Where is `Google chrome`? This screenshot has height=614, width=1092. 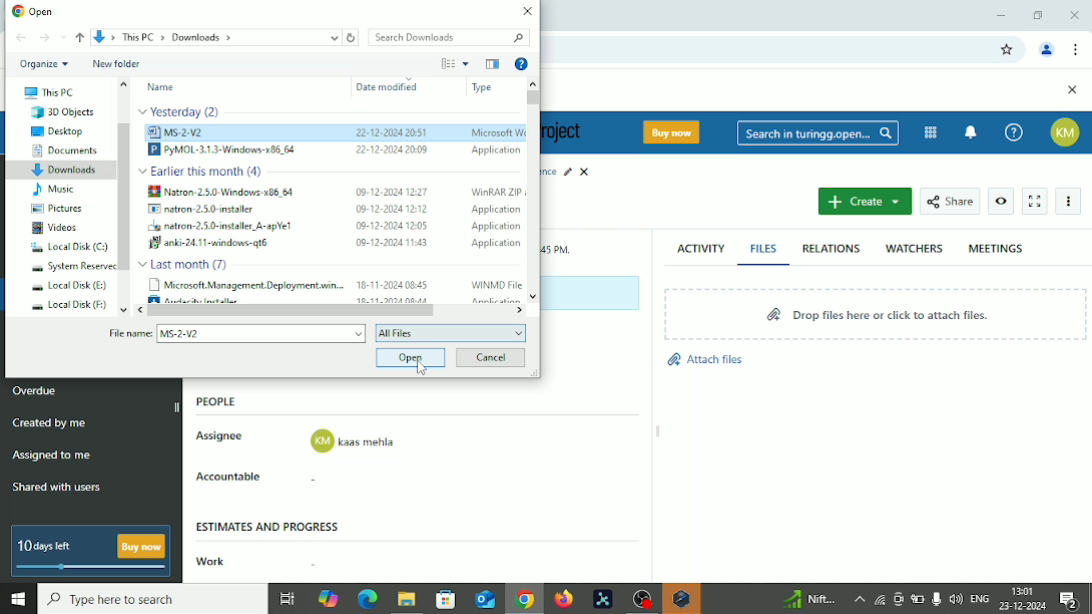 Google chrome is located at coordinates (524, 601).